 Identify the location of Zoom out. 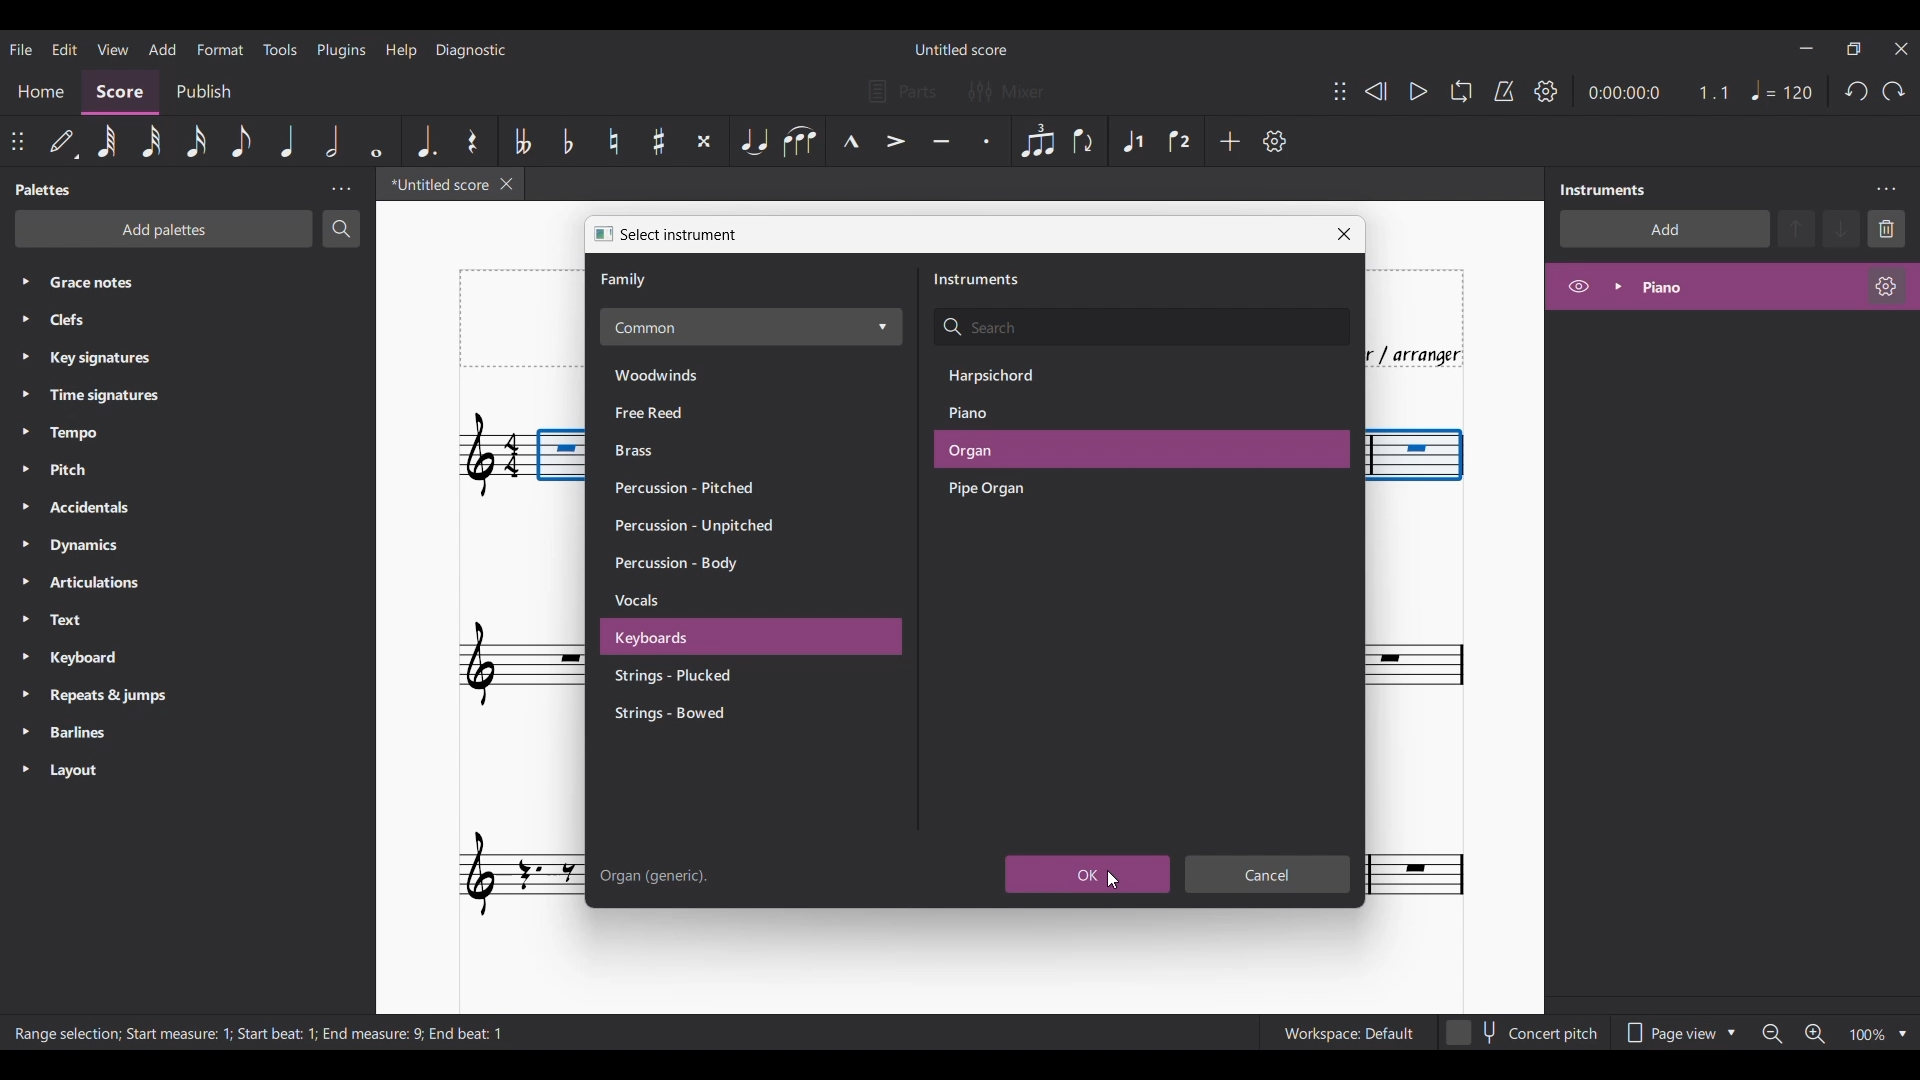
(1772, 1035).